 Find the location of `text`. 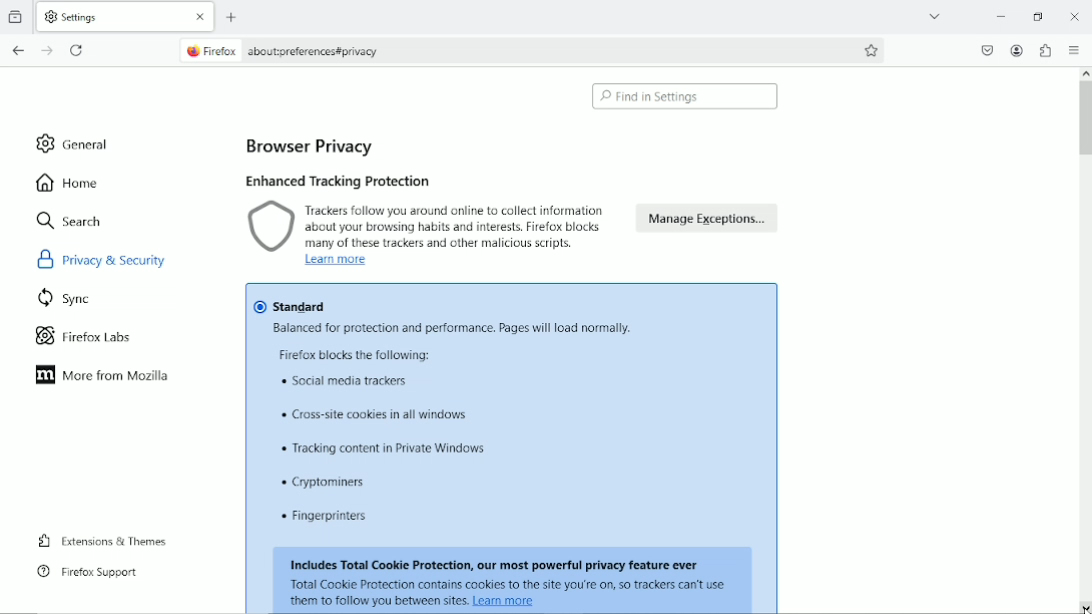

text is located at coordinates (329, 483).